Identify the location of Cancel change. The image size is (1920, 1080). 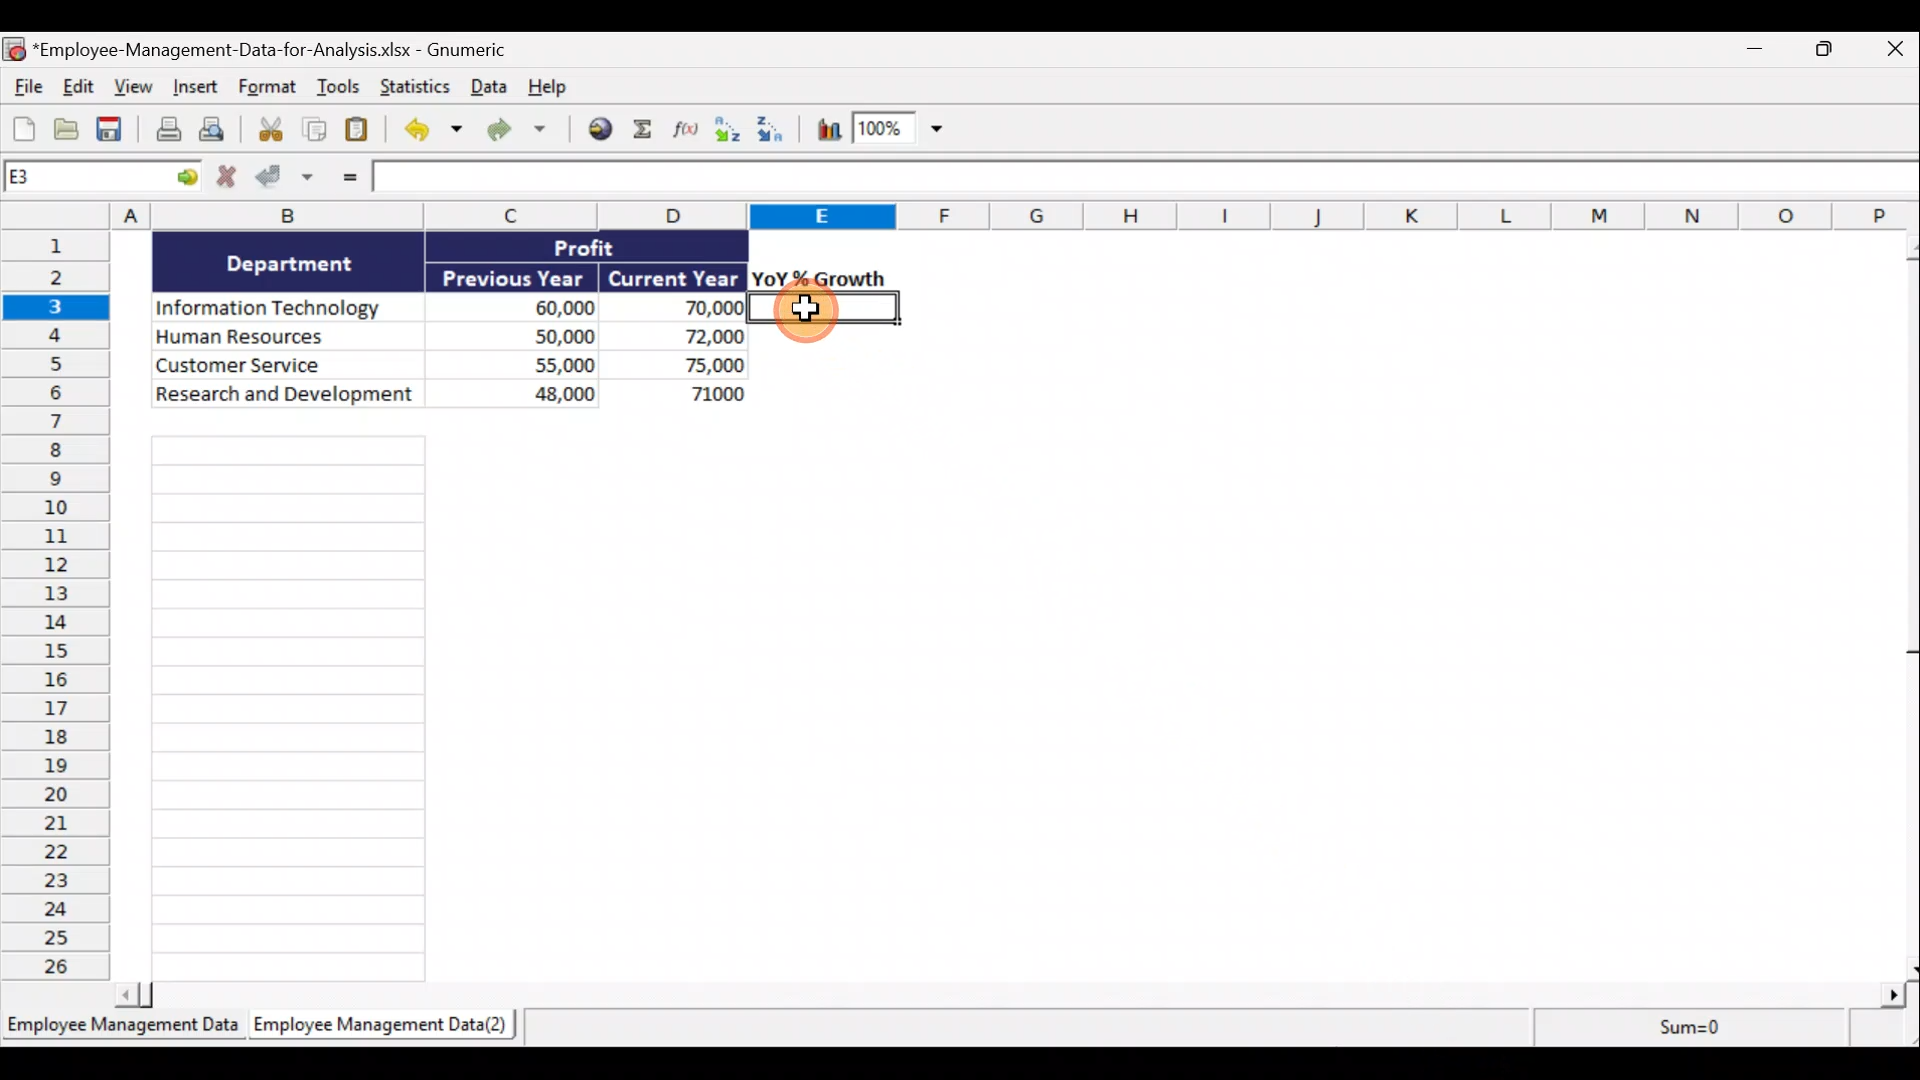
(229, 177).